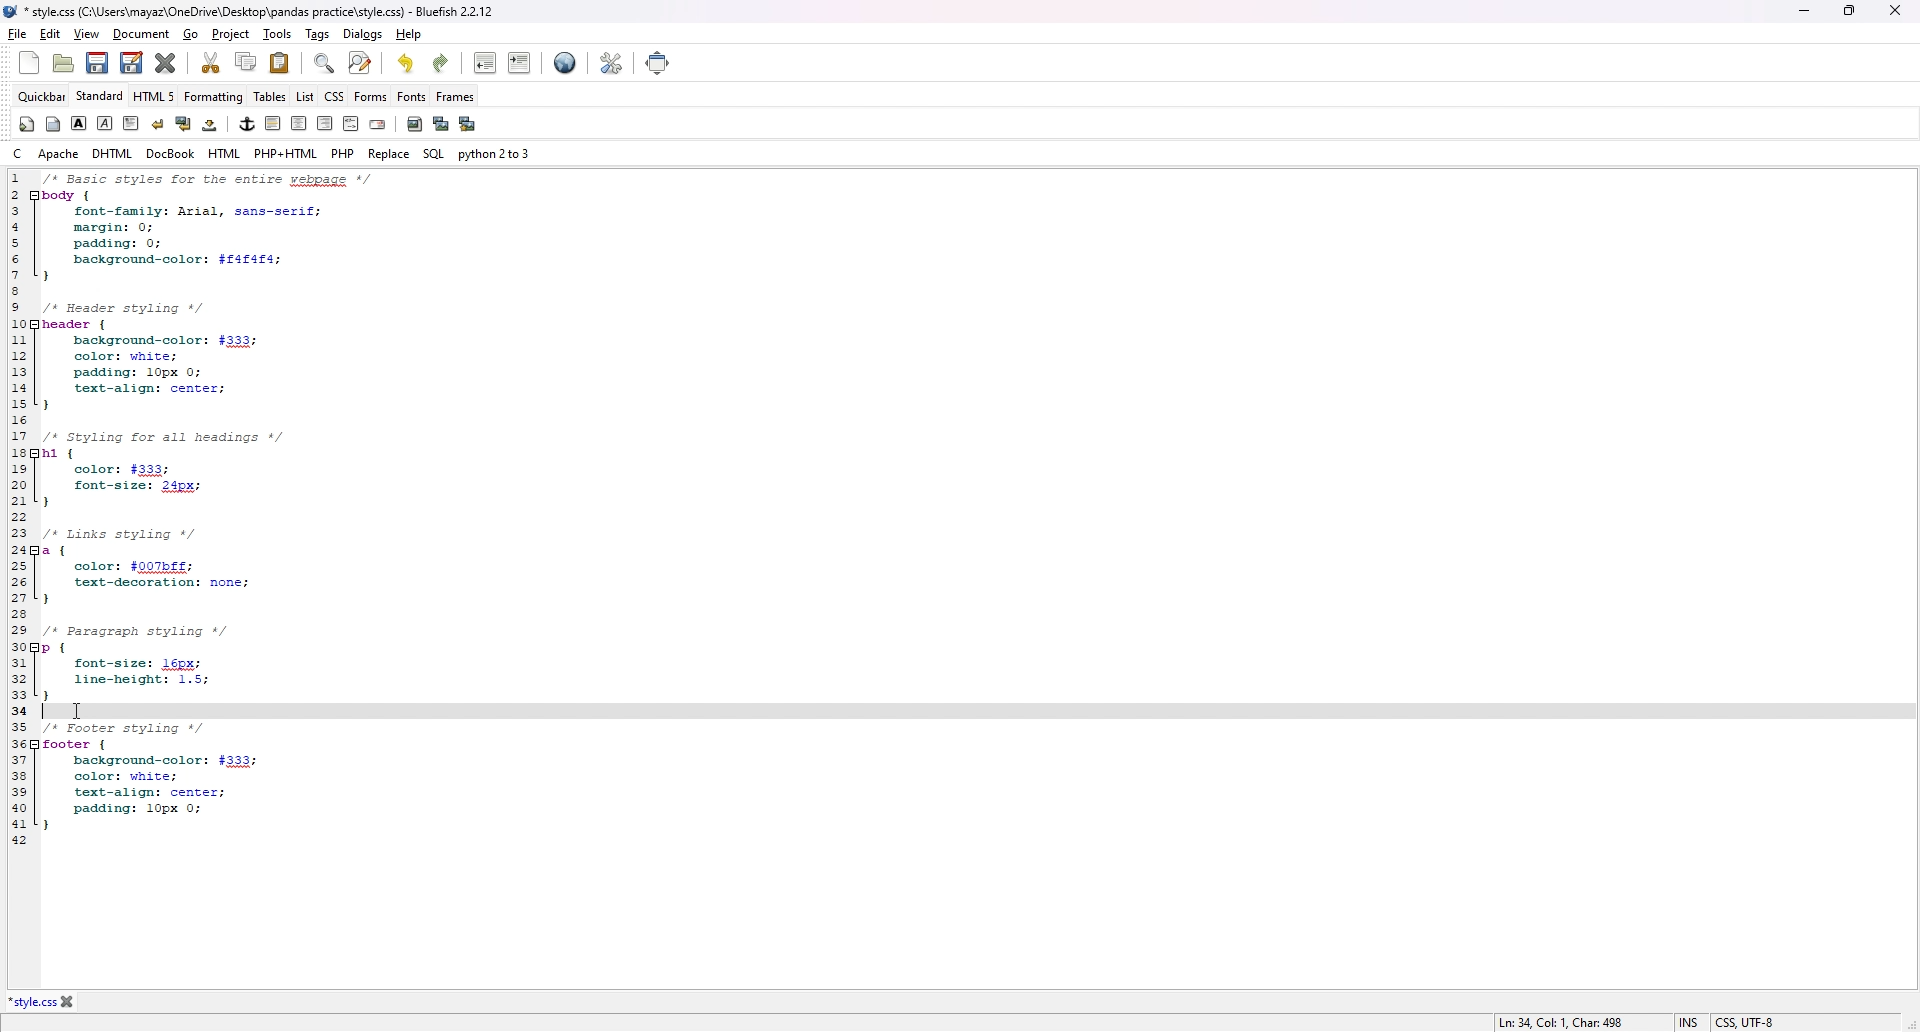 This screenshot has height=1032, width=1920. I want to click on close, so click(1893, 10).